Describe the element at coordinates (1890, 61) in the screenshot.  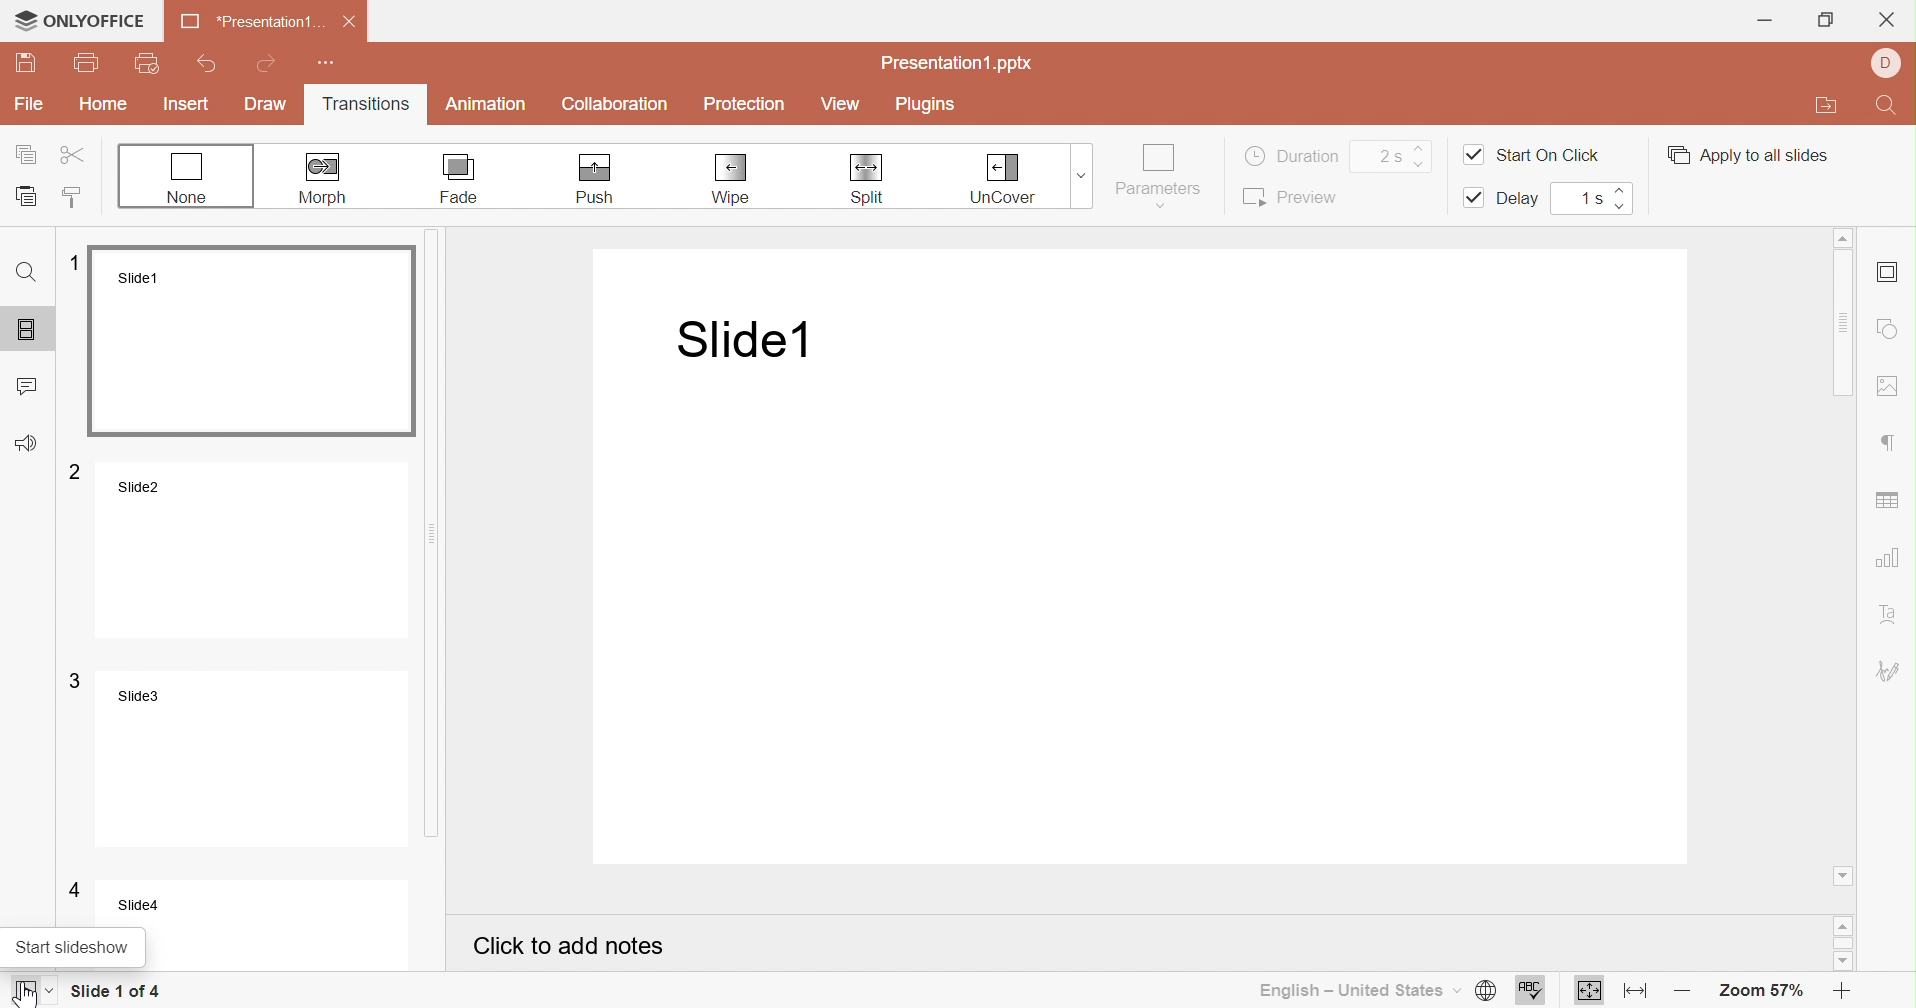
I see `User` at that location.